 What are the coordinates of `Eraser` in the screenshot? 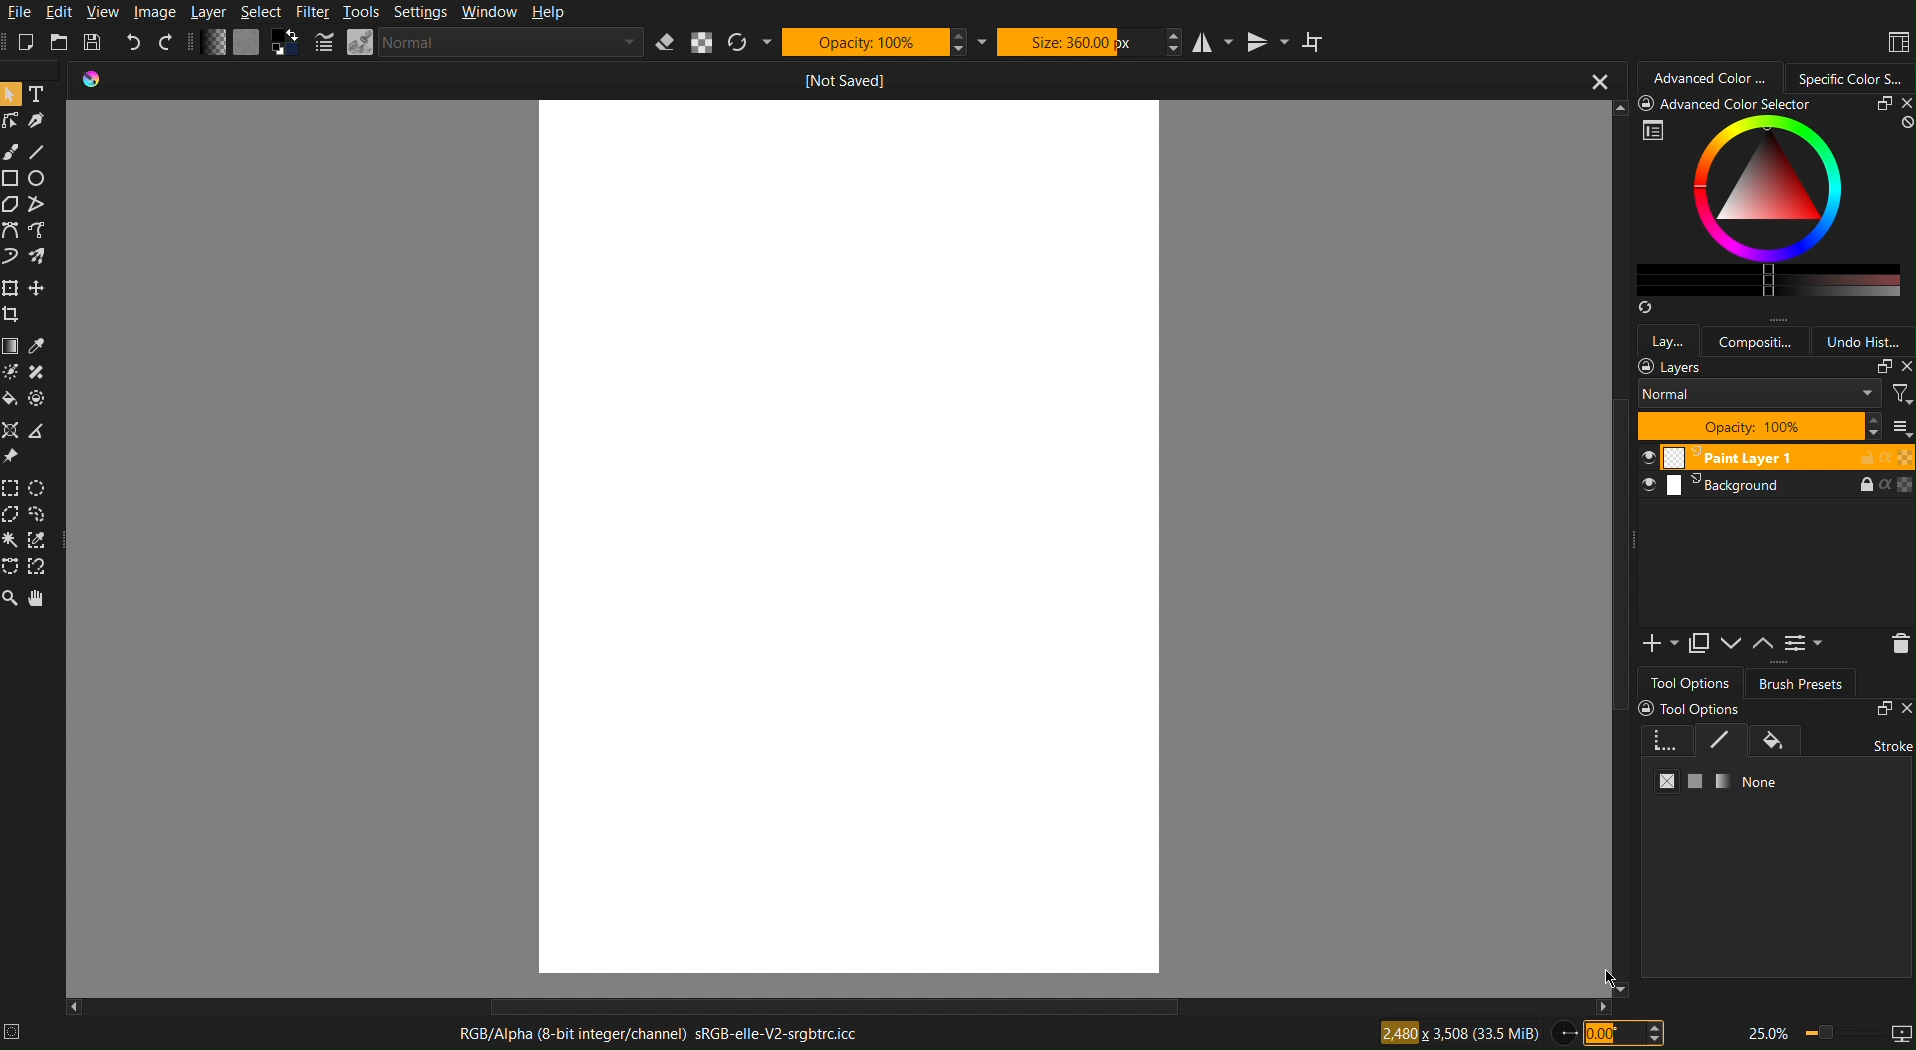 It's located at (667, 42).